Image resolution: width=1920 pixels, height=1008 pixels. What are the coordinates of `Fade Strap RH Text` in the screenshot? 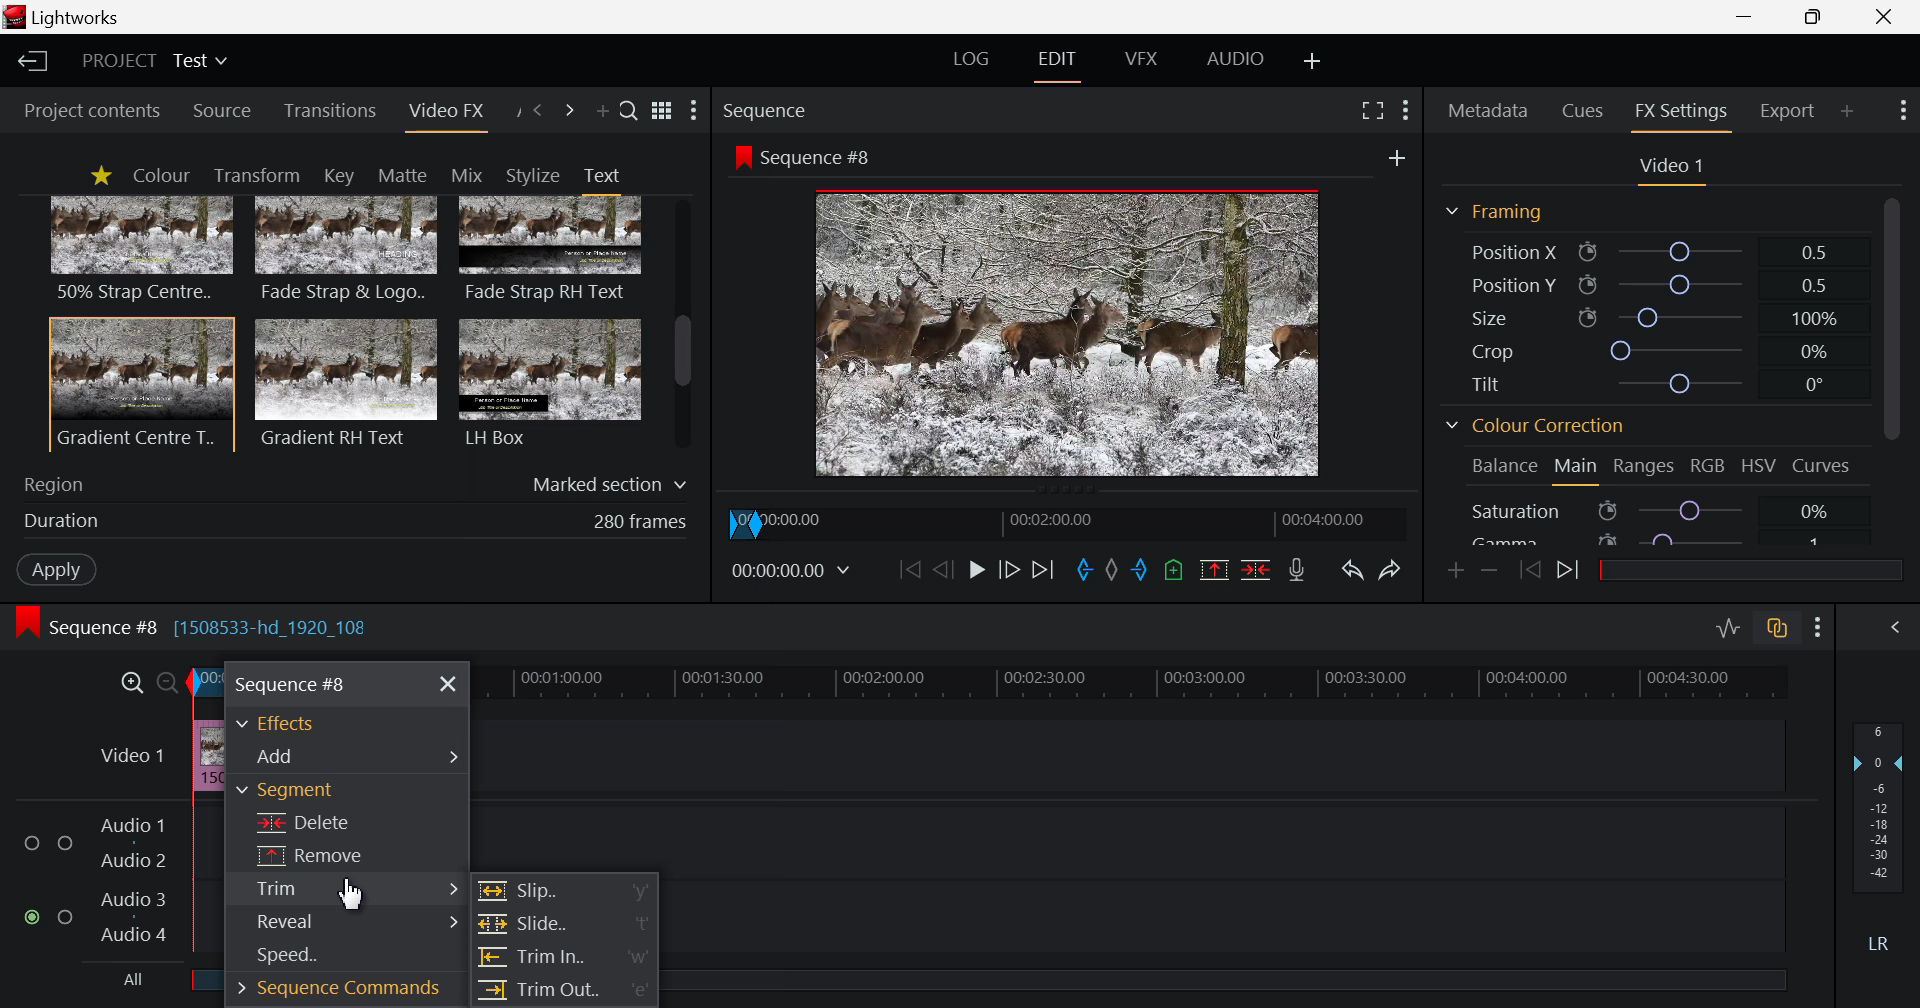 It's located at (552, 250).